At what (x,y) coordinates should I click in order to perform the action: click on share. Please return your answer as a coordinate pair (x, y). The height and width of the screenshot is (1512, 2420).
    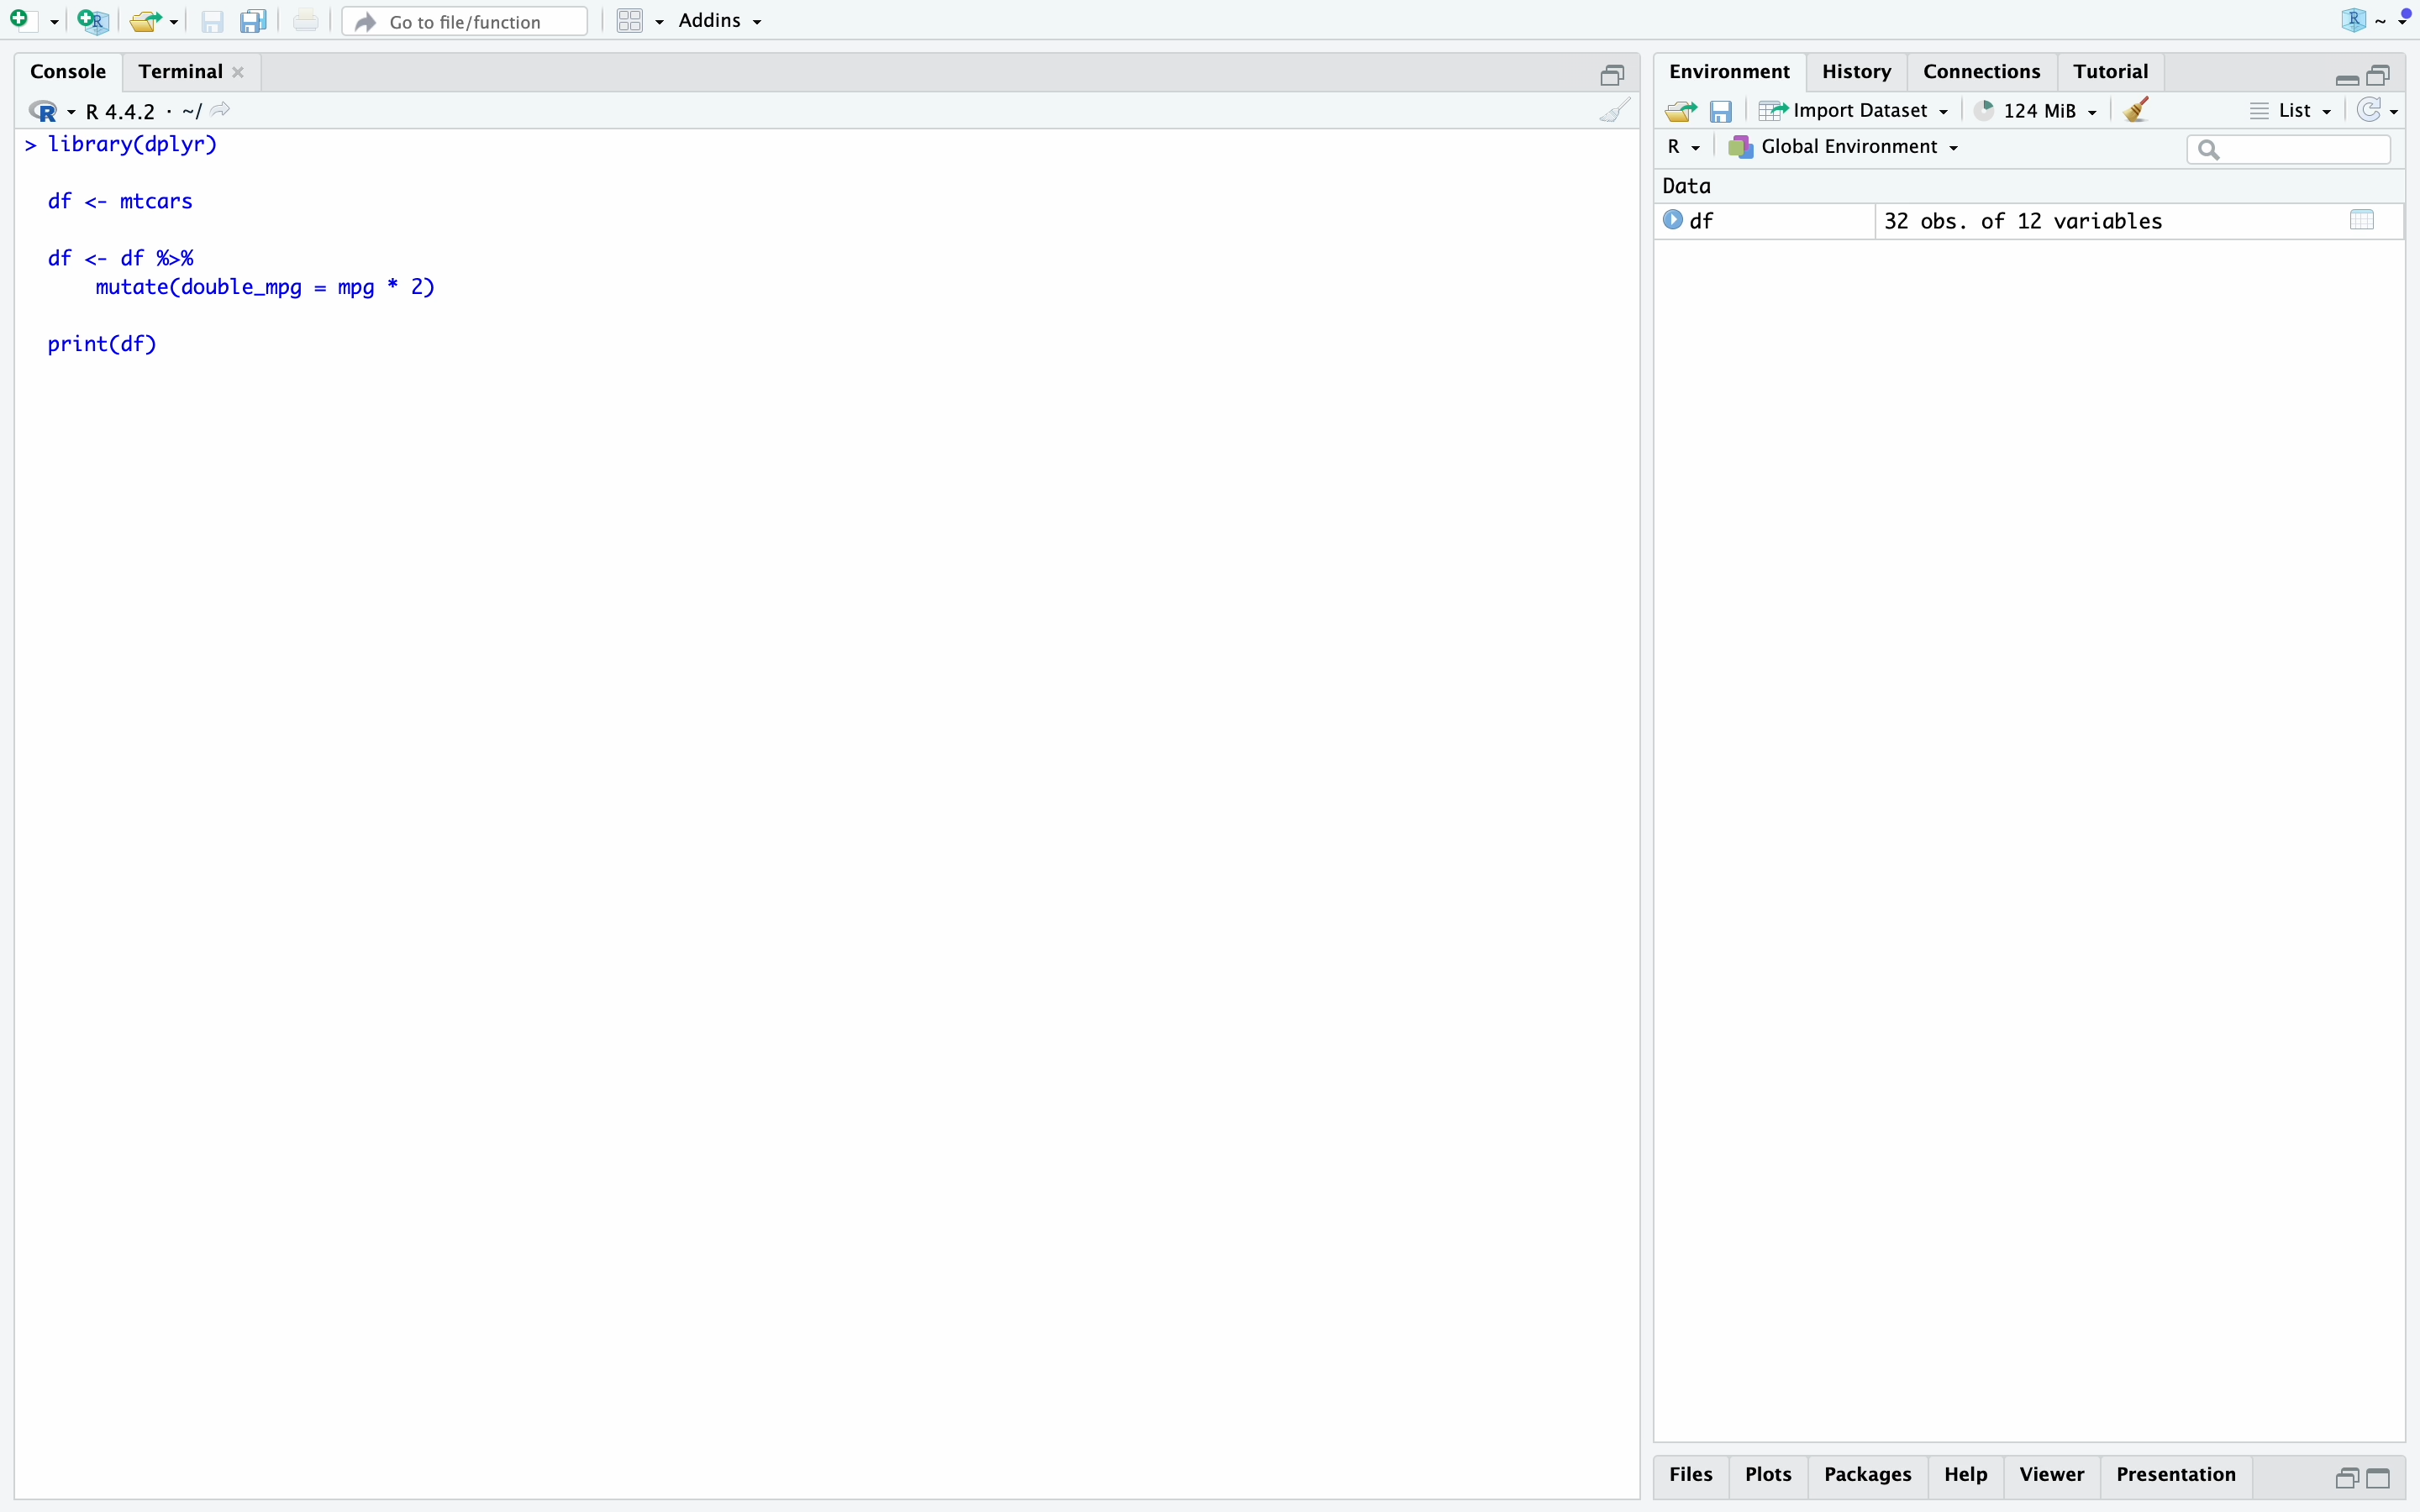
    Looking at the image, I should click on (1679, 108).